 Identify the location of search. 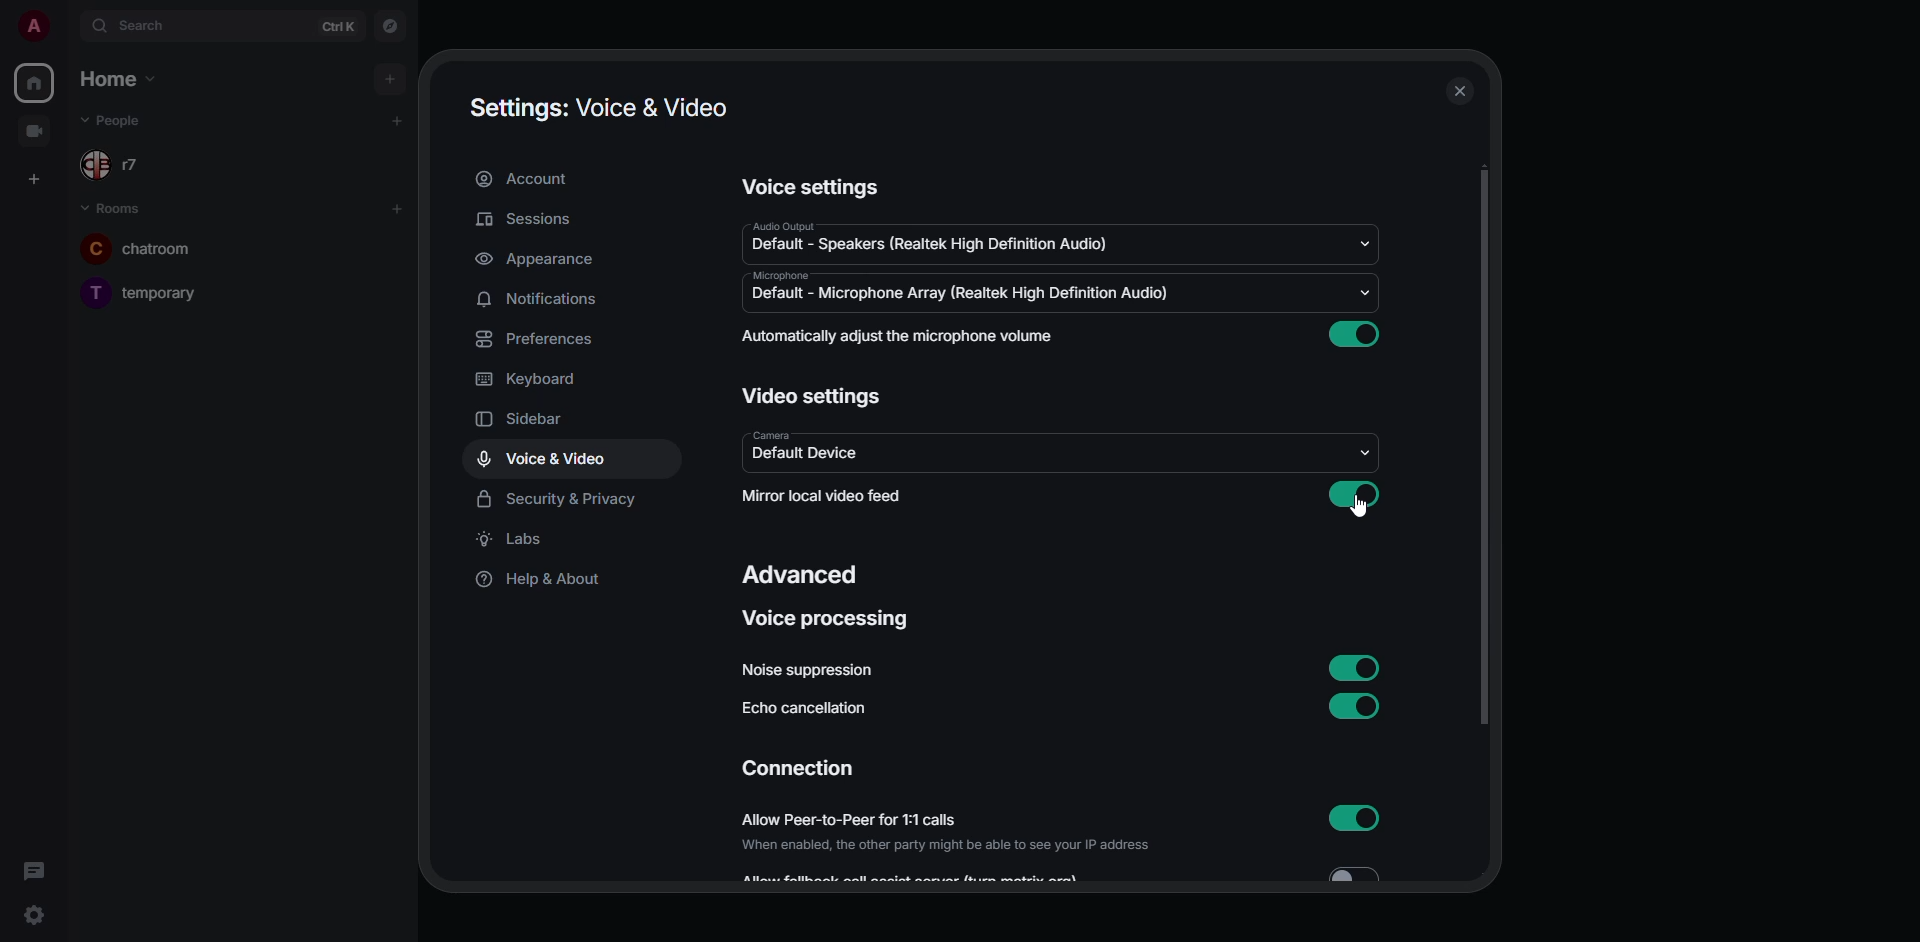
(152, 26).